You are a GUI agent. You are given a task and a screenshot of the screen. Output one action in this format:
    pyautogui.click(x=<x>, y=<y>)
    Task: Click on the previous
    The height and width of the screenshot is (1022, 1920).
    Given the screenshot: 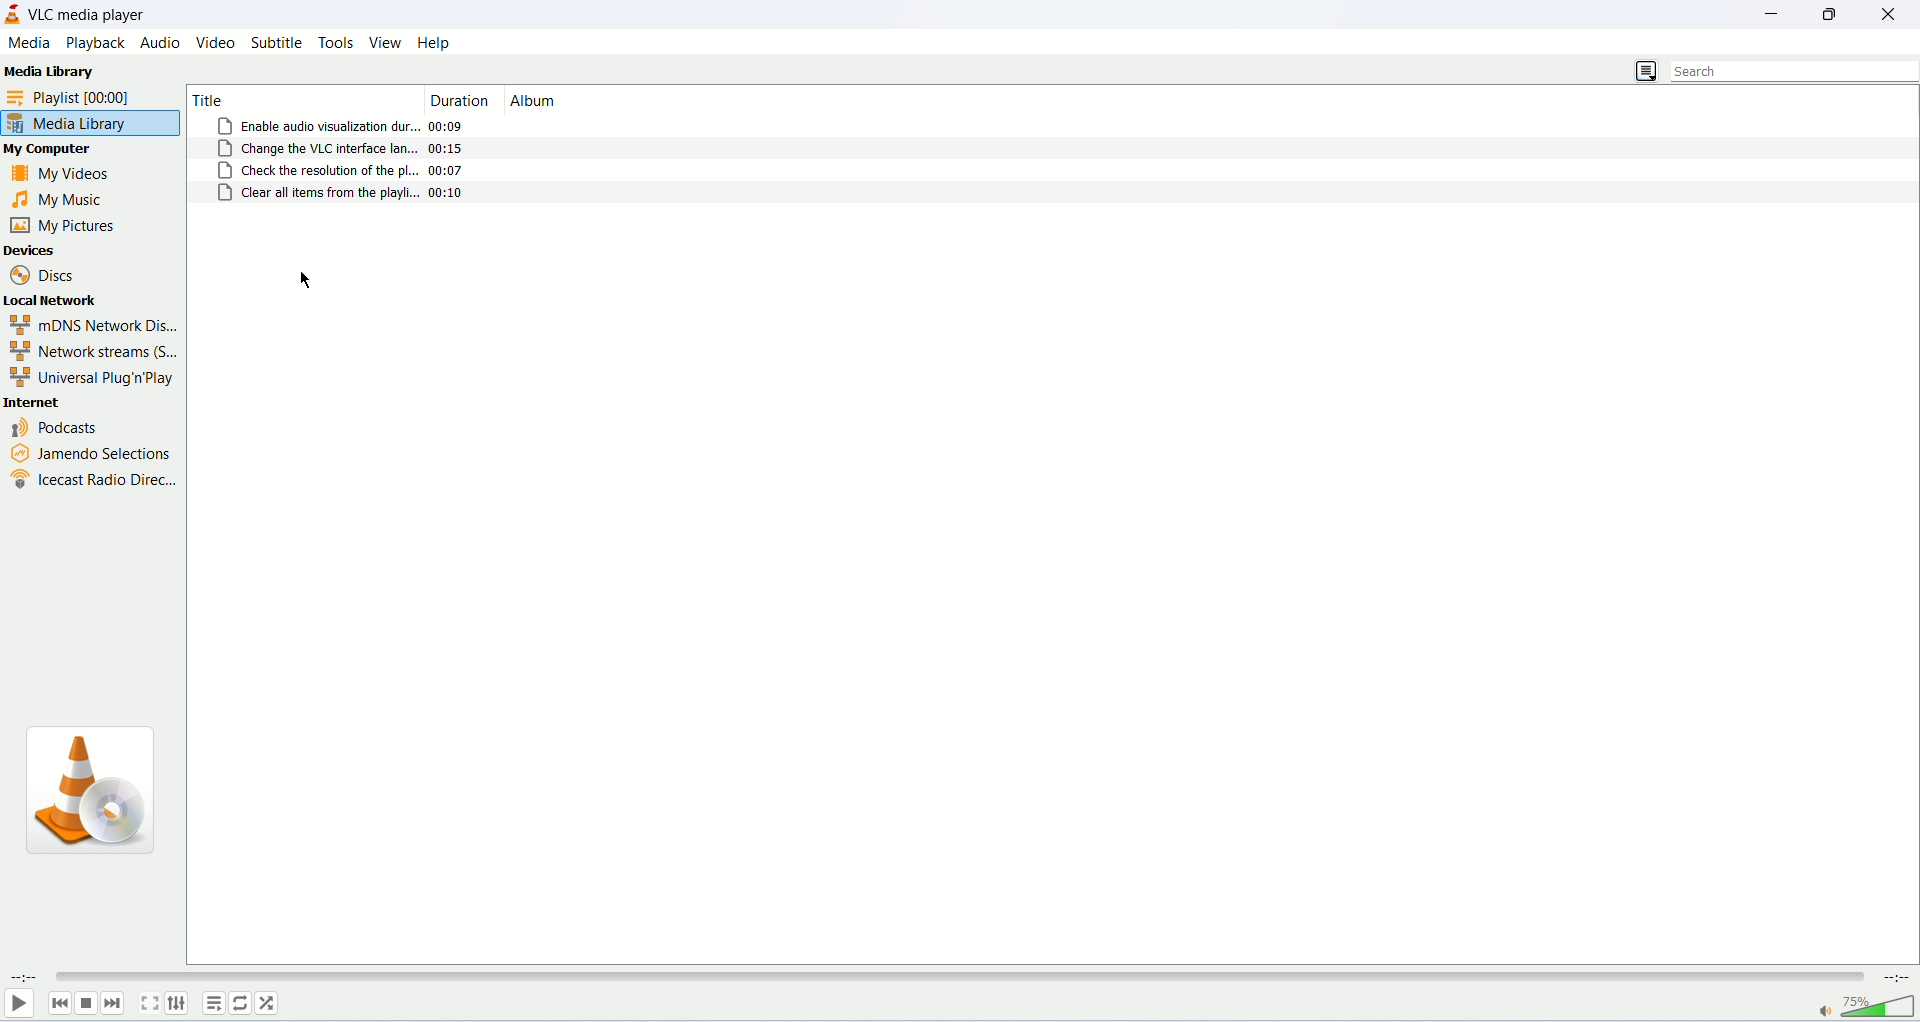 What is the action you would take?
    pyautogui.click(x=57, y=1004)
    